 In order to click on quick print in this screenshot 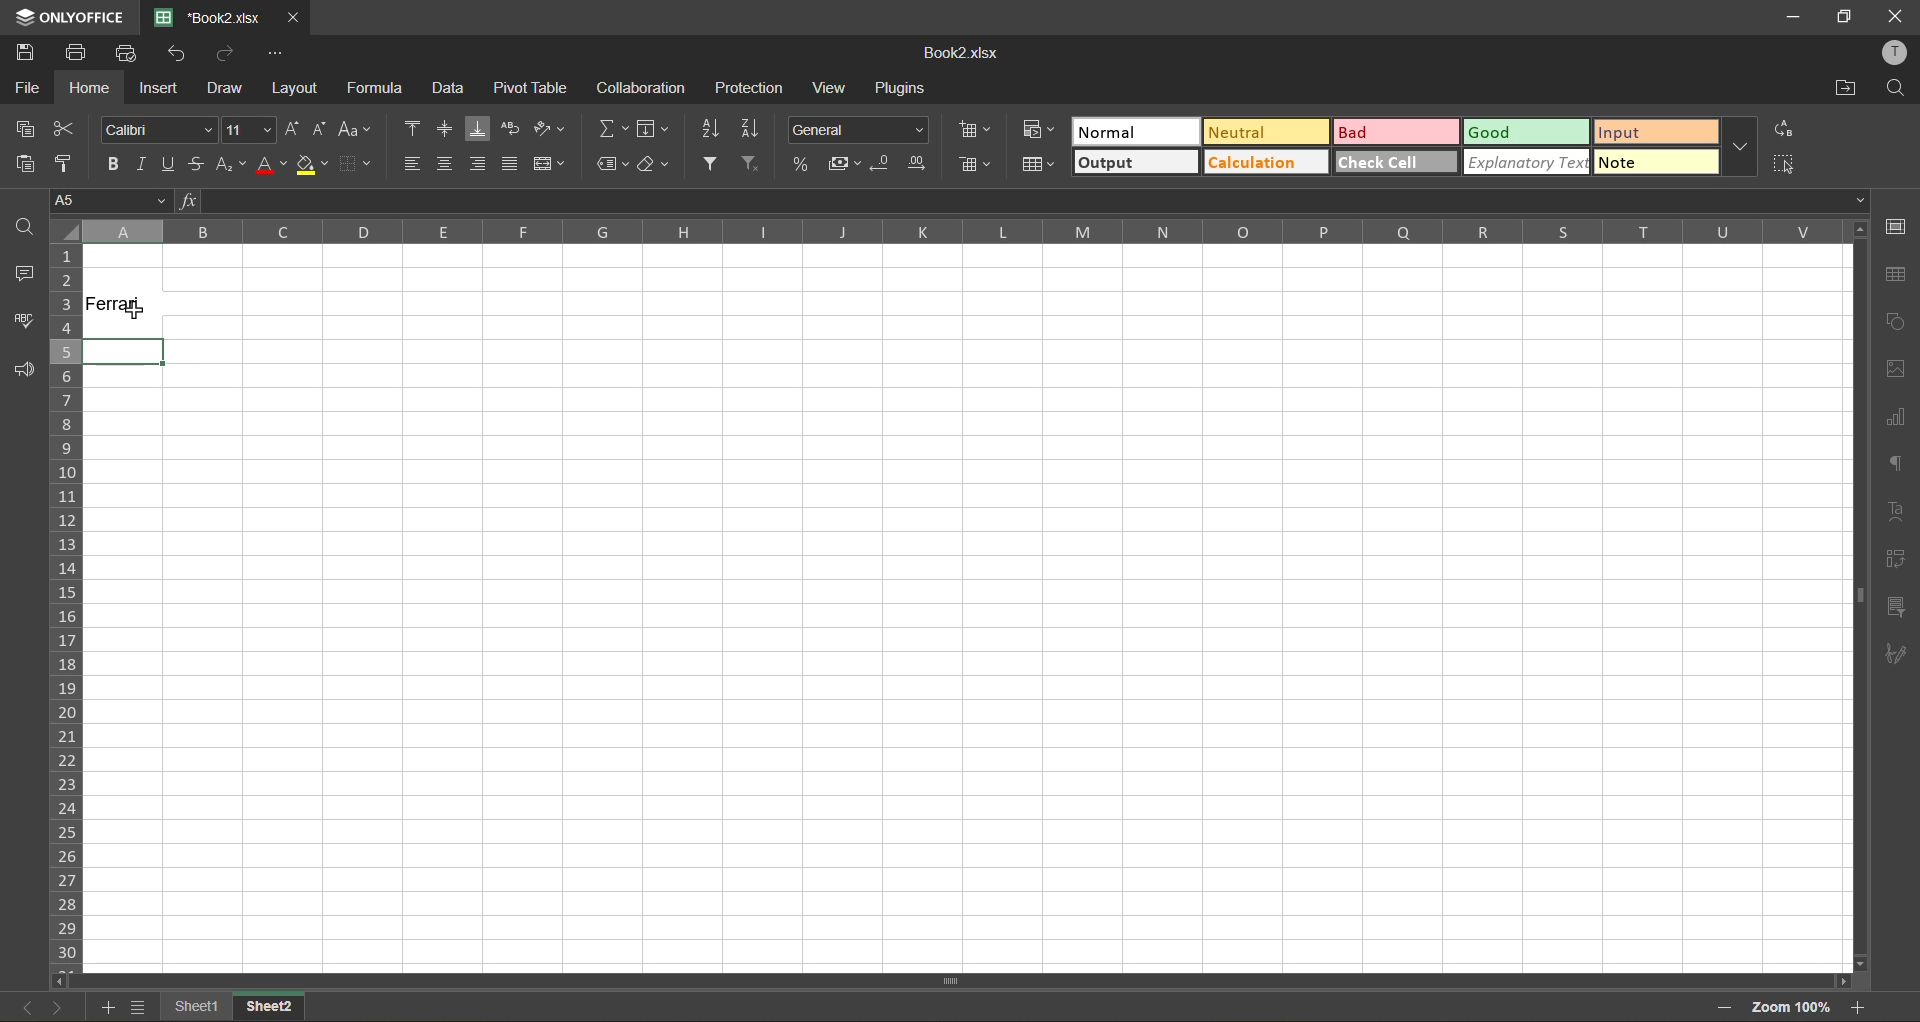, I will do `click(128, 53)`.